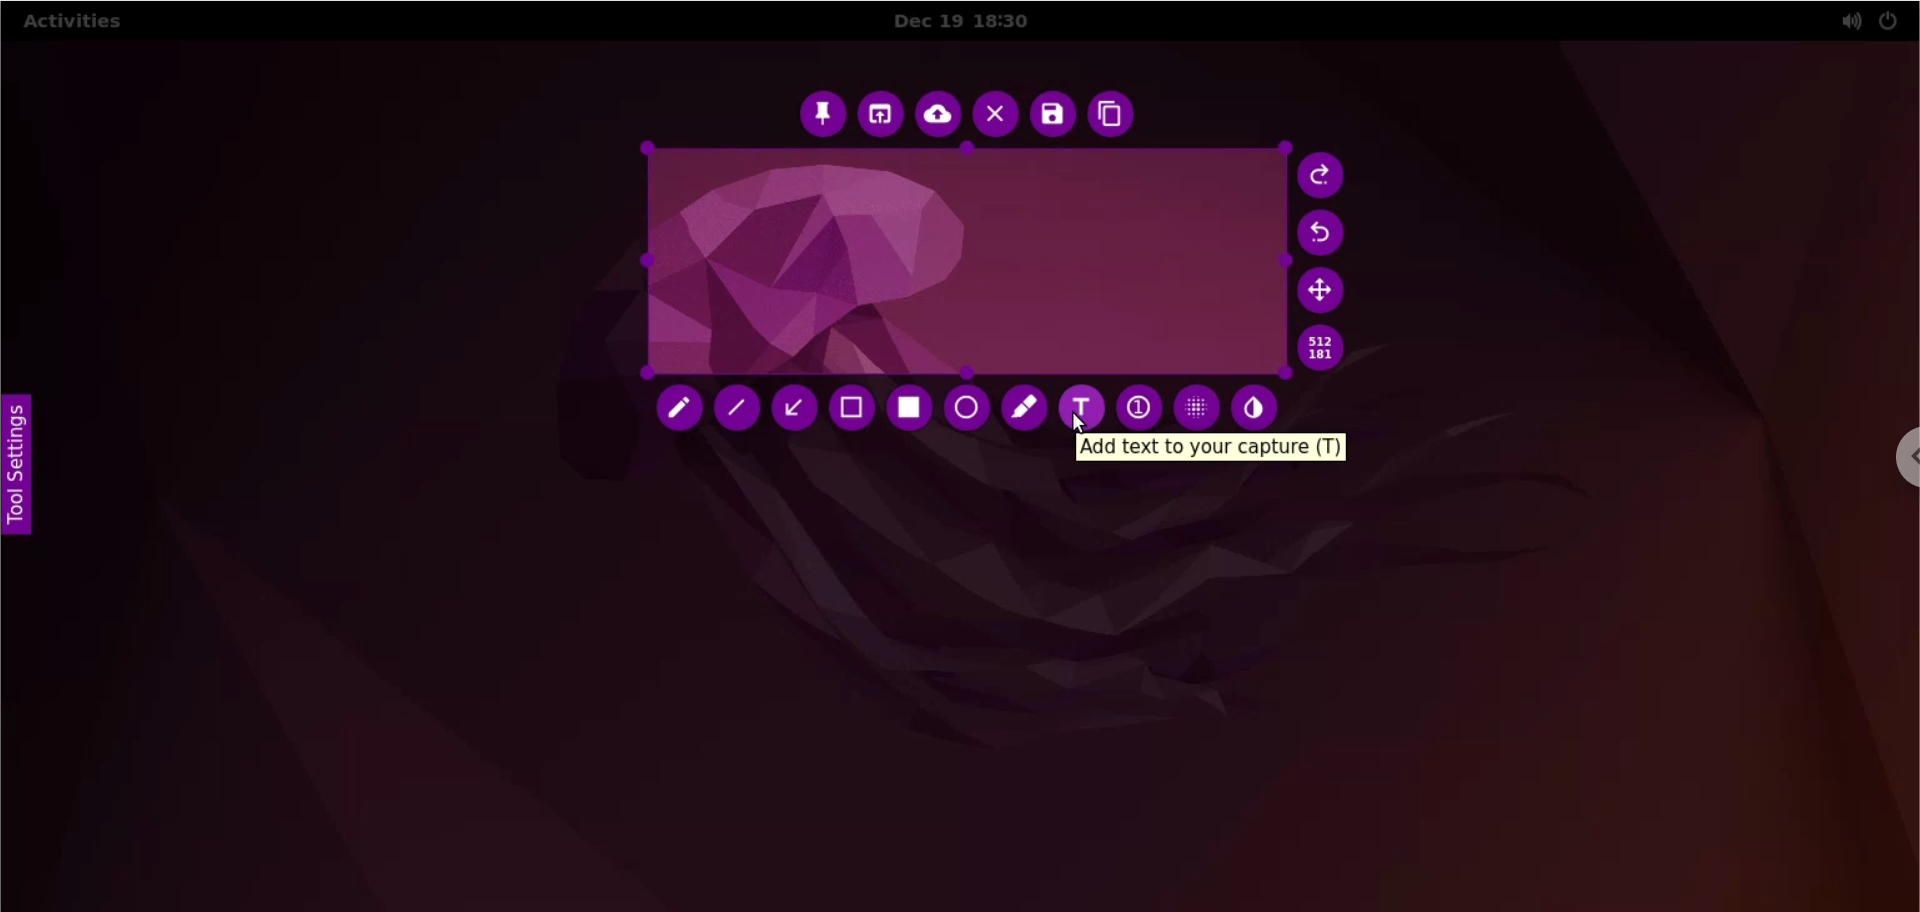 The width and height of the screenshot is (1920, 912). What do you see at coordinates (1024, 411) in the screenshot?
I see `marker tool` at bounding box center [1024, 411].